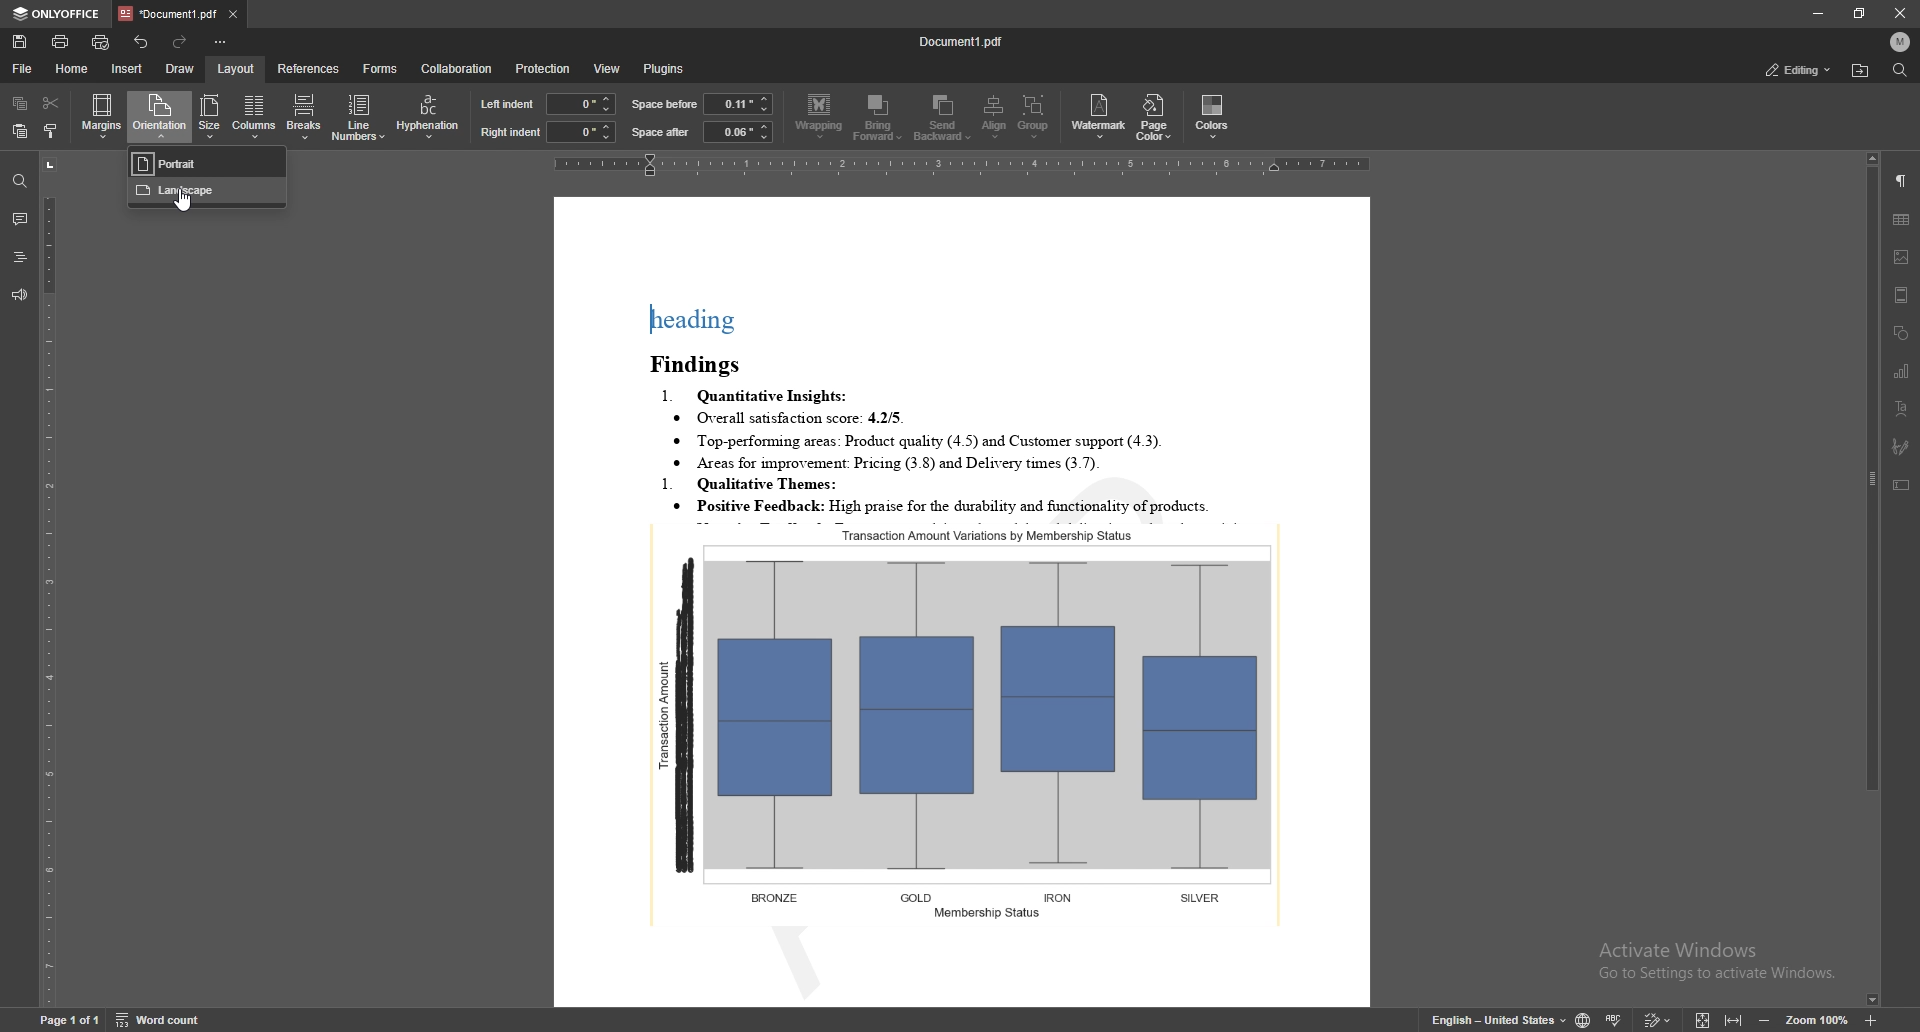 The image size is (1920, 1032). What do you see at coordinates (205, 193) in the screenshot?
I see `landscape` at bounding box center [205, 193].